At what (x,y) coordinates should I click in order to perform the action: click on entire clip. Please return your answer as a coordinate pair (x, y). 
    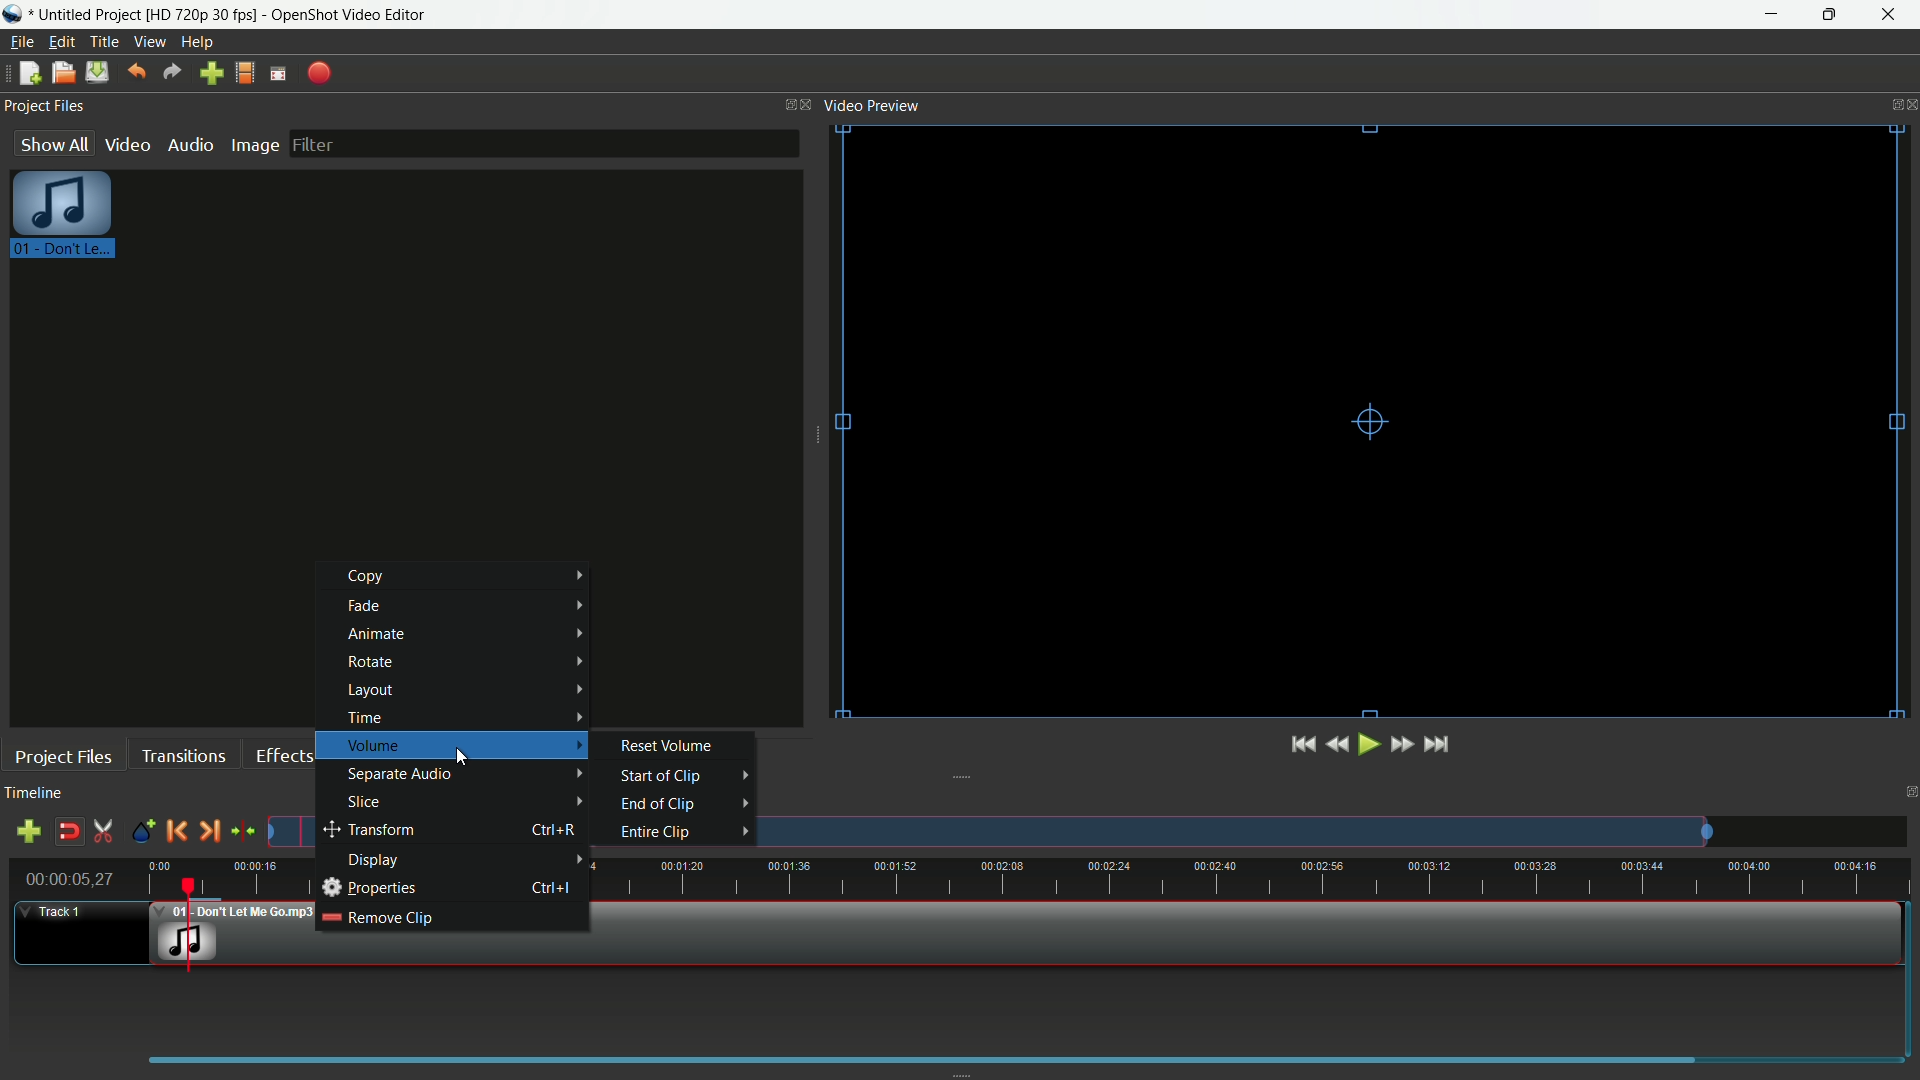
    Looking at the image, I should click on (653, 833).